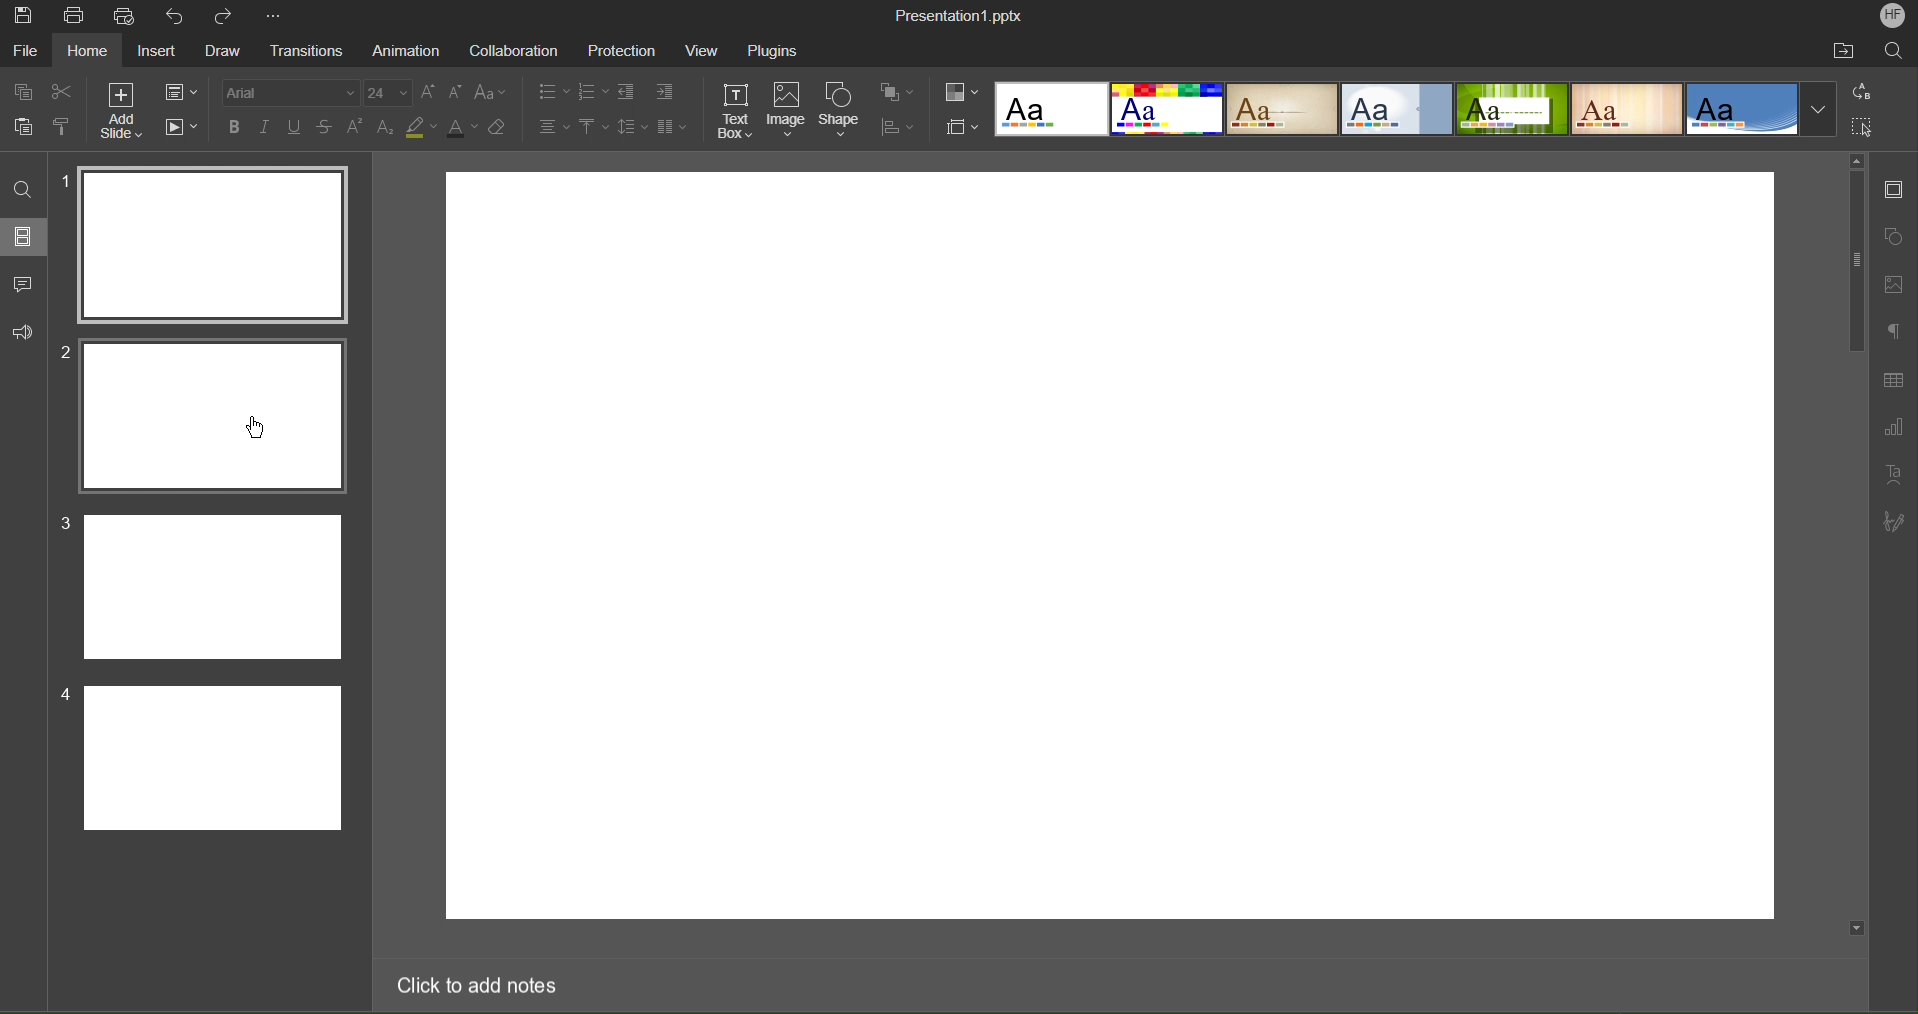  I want to click on Home, so click(90, 51).